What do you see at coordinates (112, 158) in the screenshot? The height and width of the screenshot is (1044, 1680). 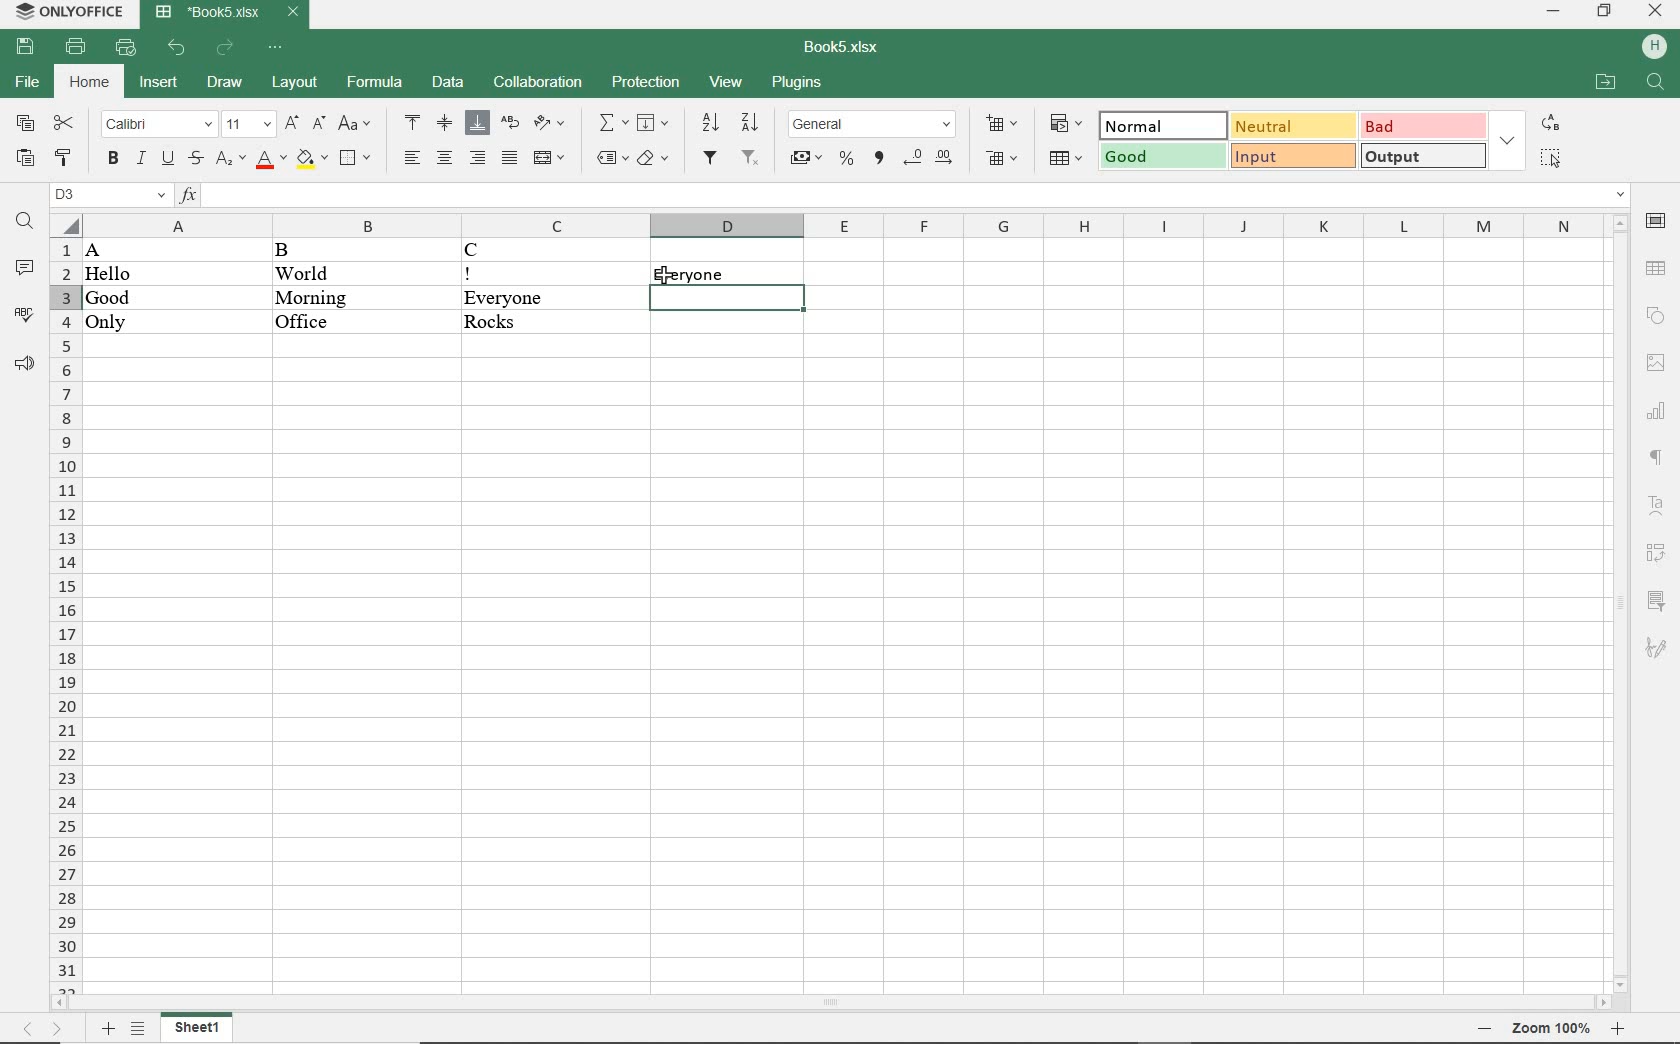 I see `bold` at bounding box center [112, 158].